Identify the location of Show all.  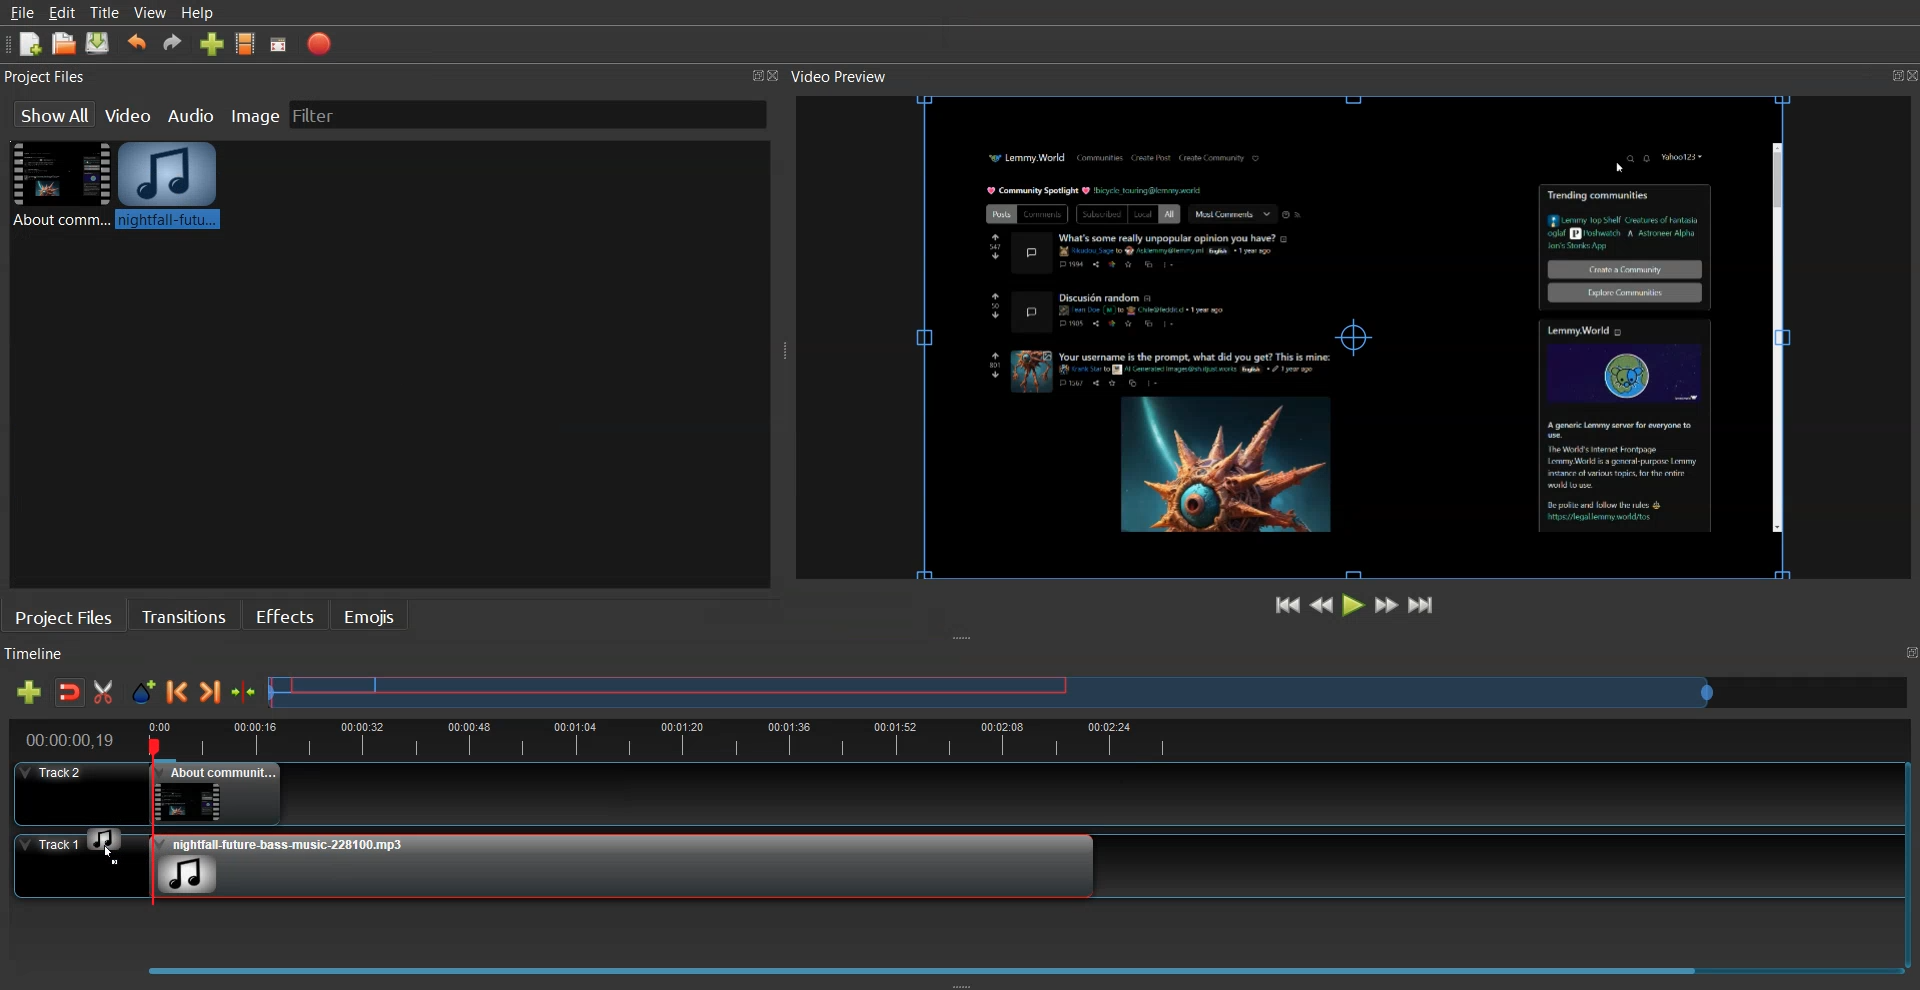
(53, 114).